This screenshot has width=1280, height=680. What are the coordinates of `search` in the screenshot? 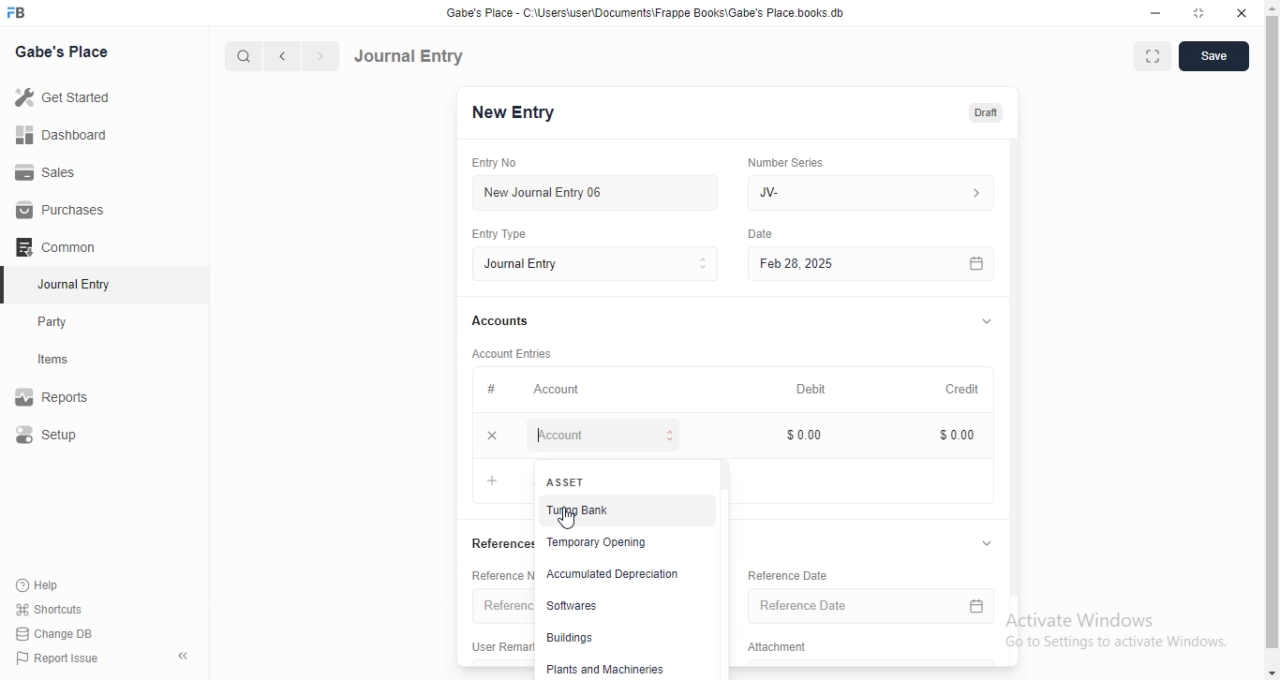 It's located at (245, 56).